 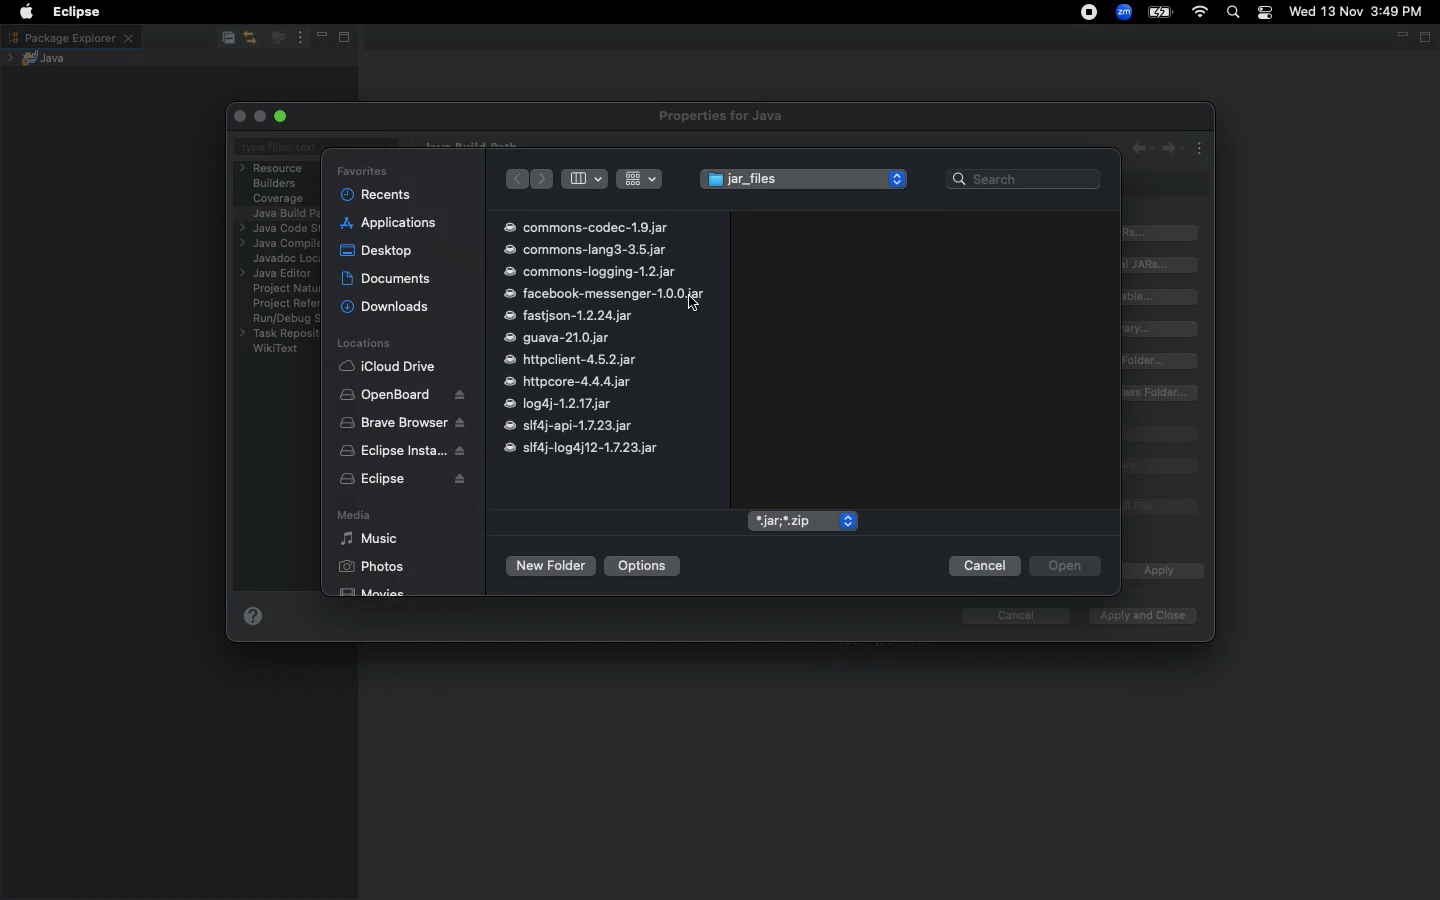 I want to click on view rows, so click(x=640, y=177).